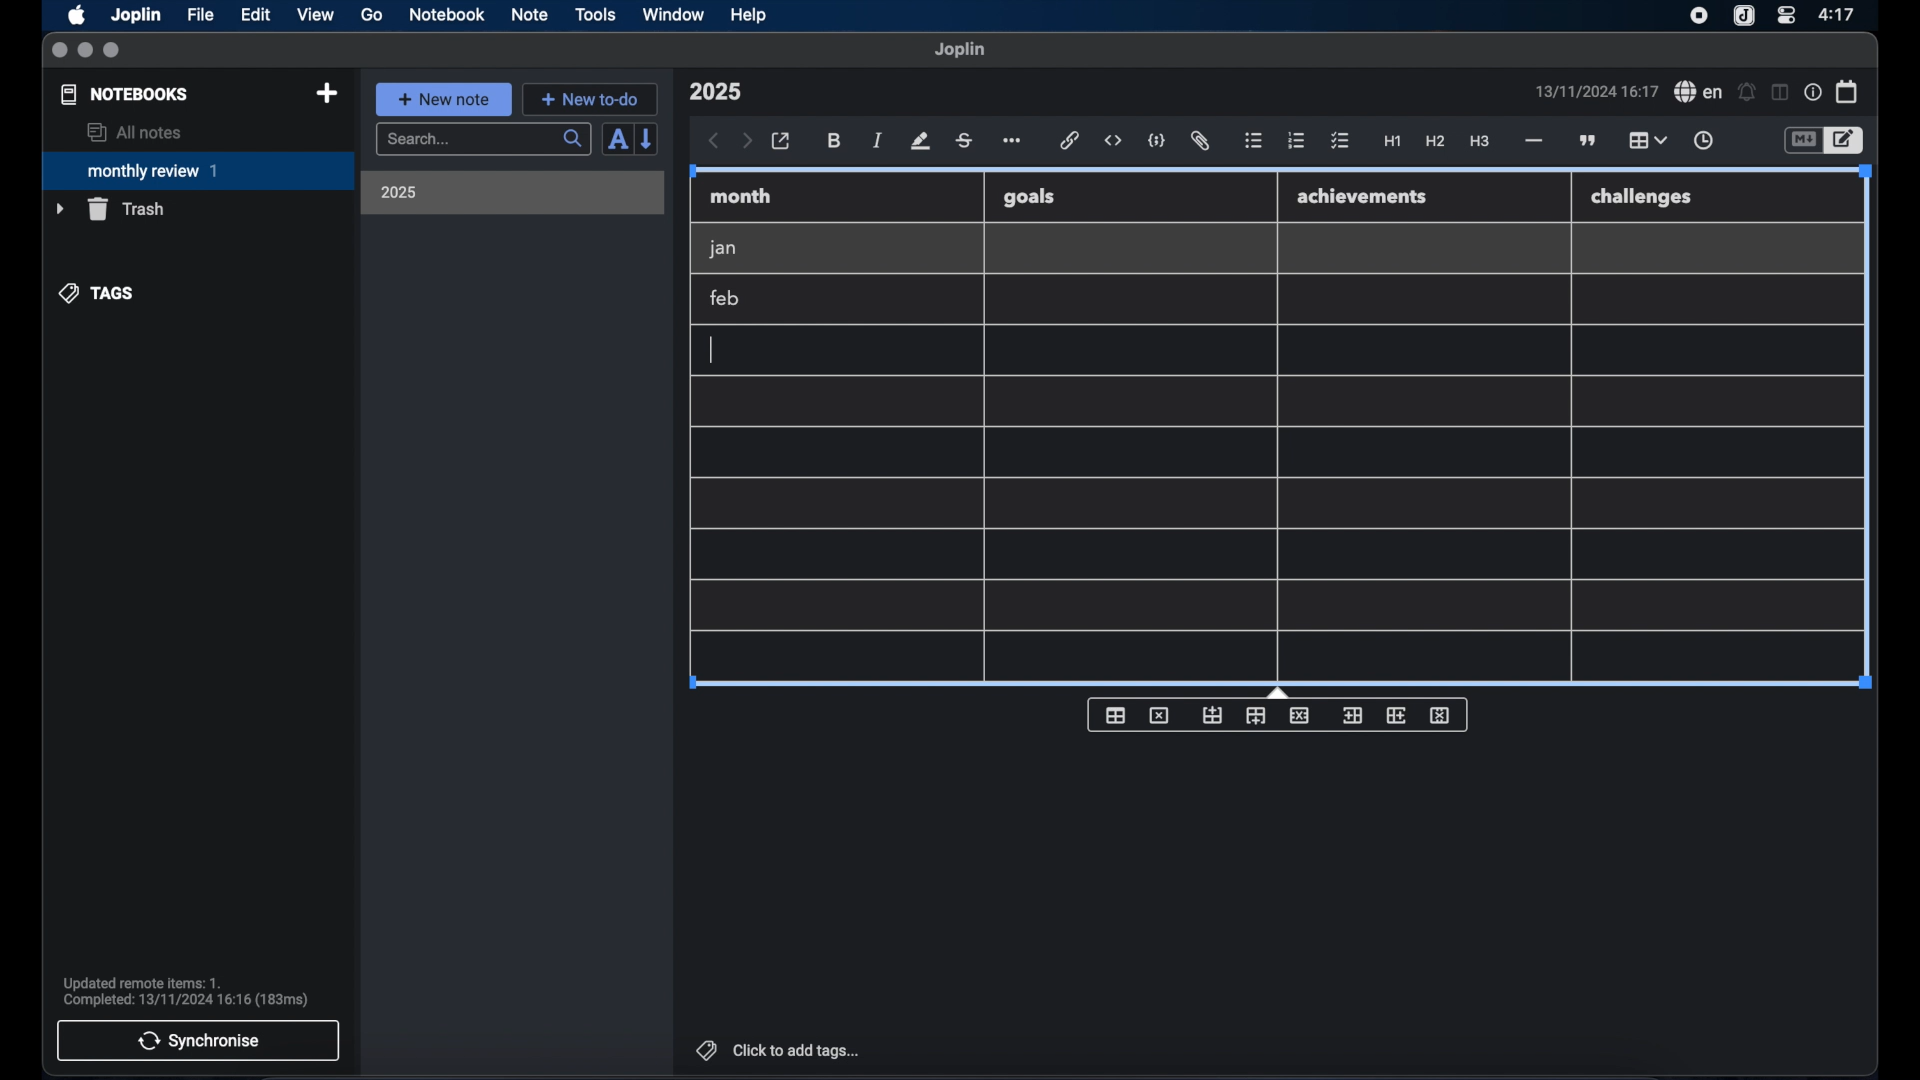  What do you see at coordinates (138, 16) in the screenshot?
I see `Joplin` at bounding box center [138, 16].